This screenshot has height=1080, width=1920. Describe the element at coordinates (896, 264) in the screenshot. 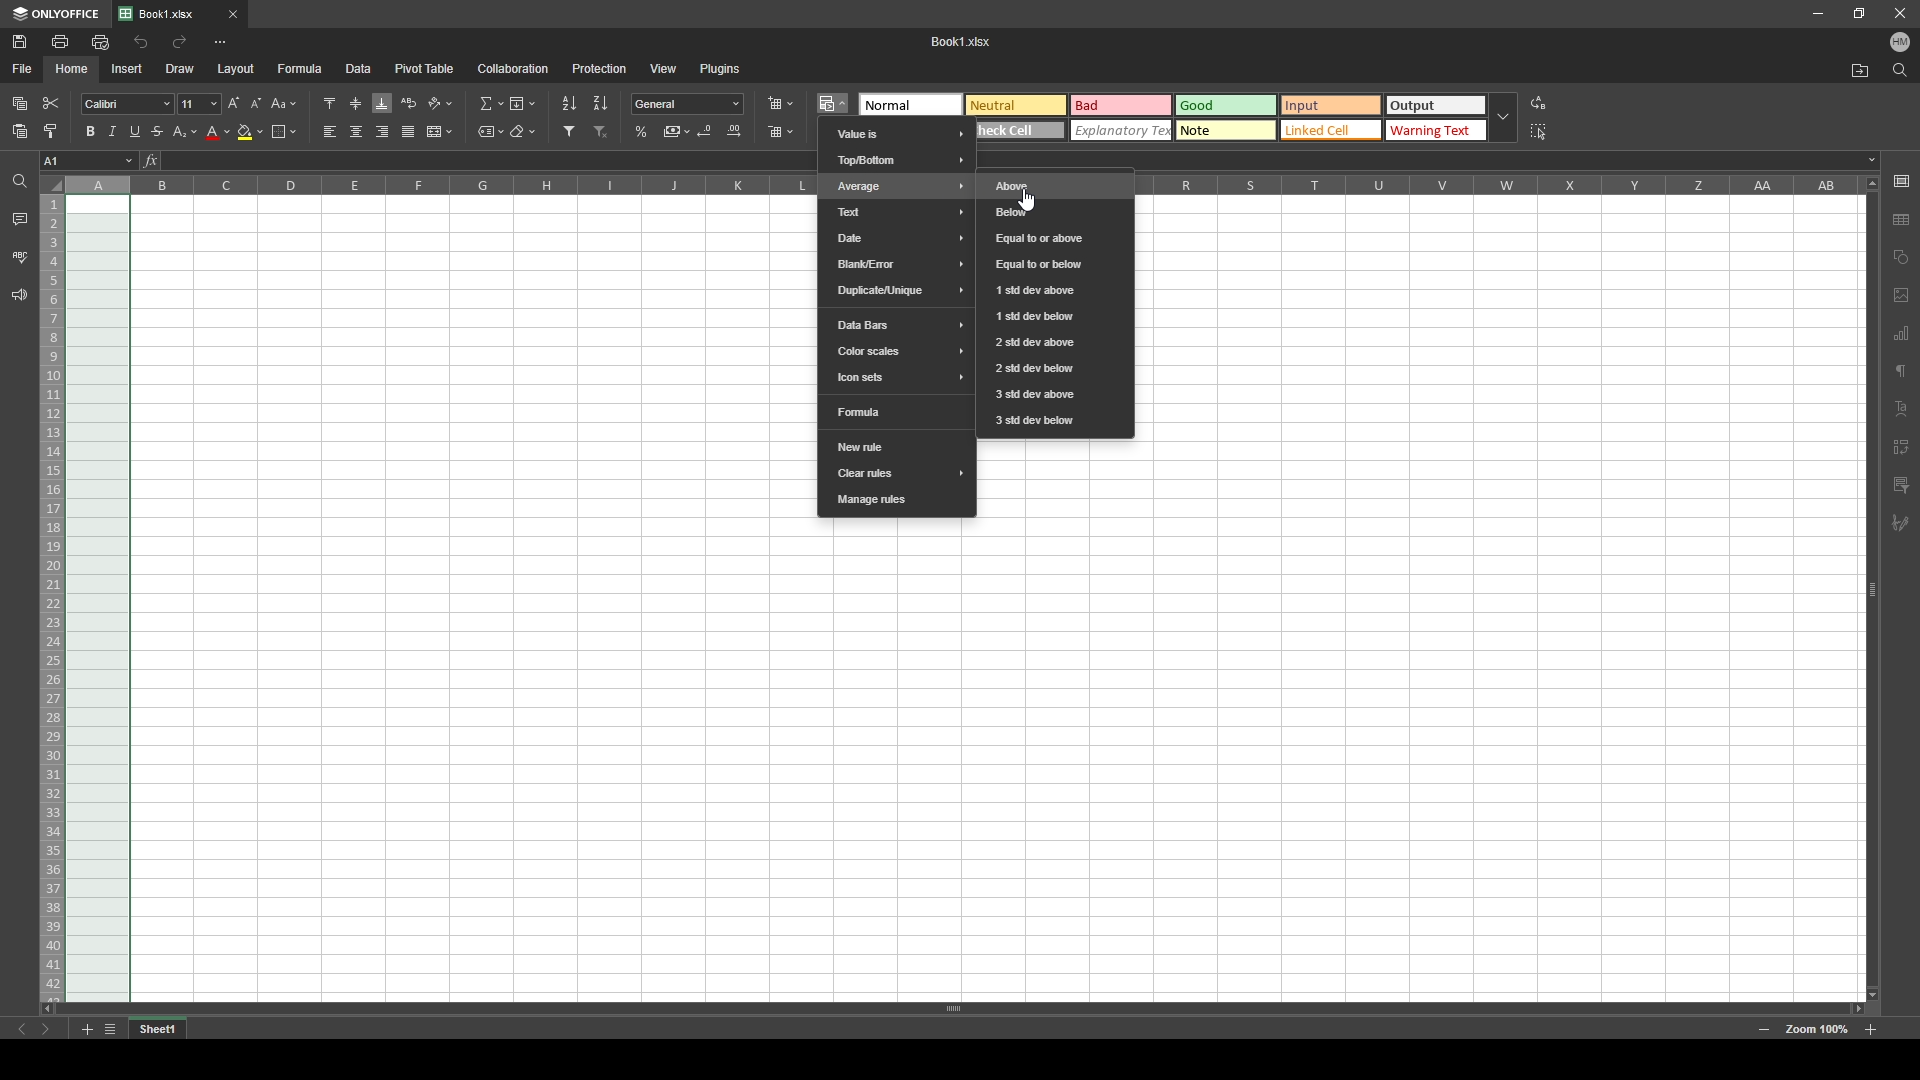

I see `blank error` at that location.